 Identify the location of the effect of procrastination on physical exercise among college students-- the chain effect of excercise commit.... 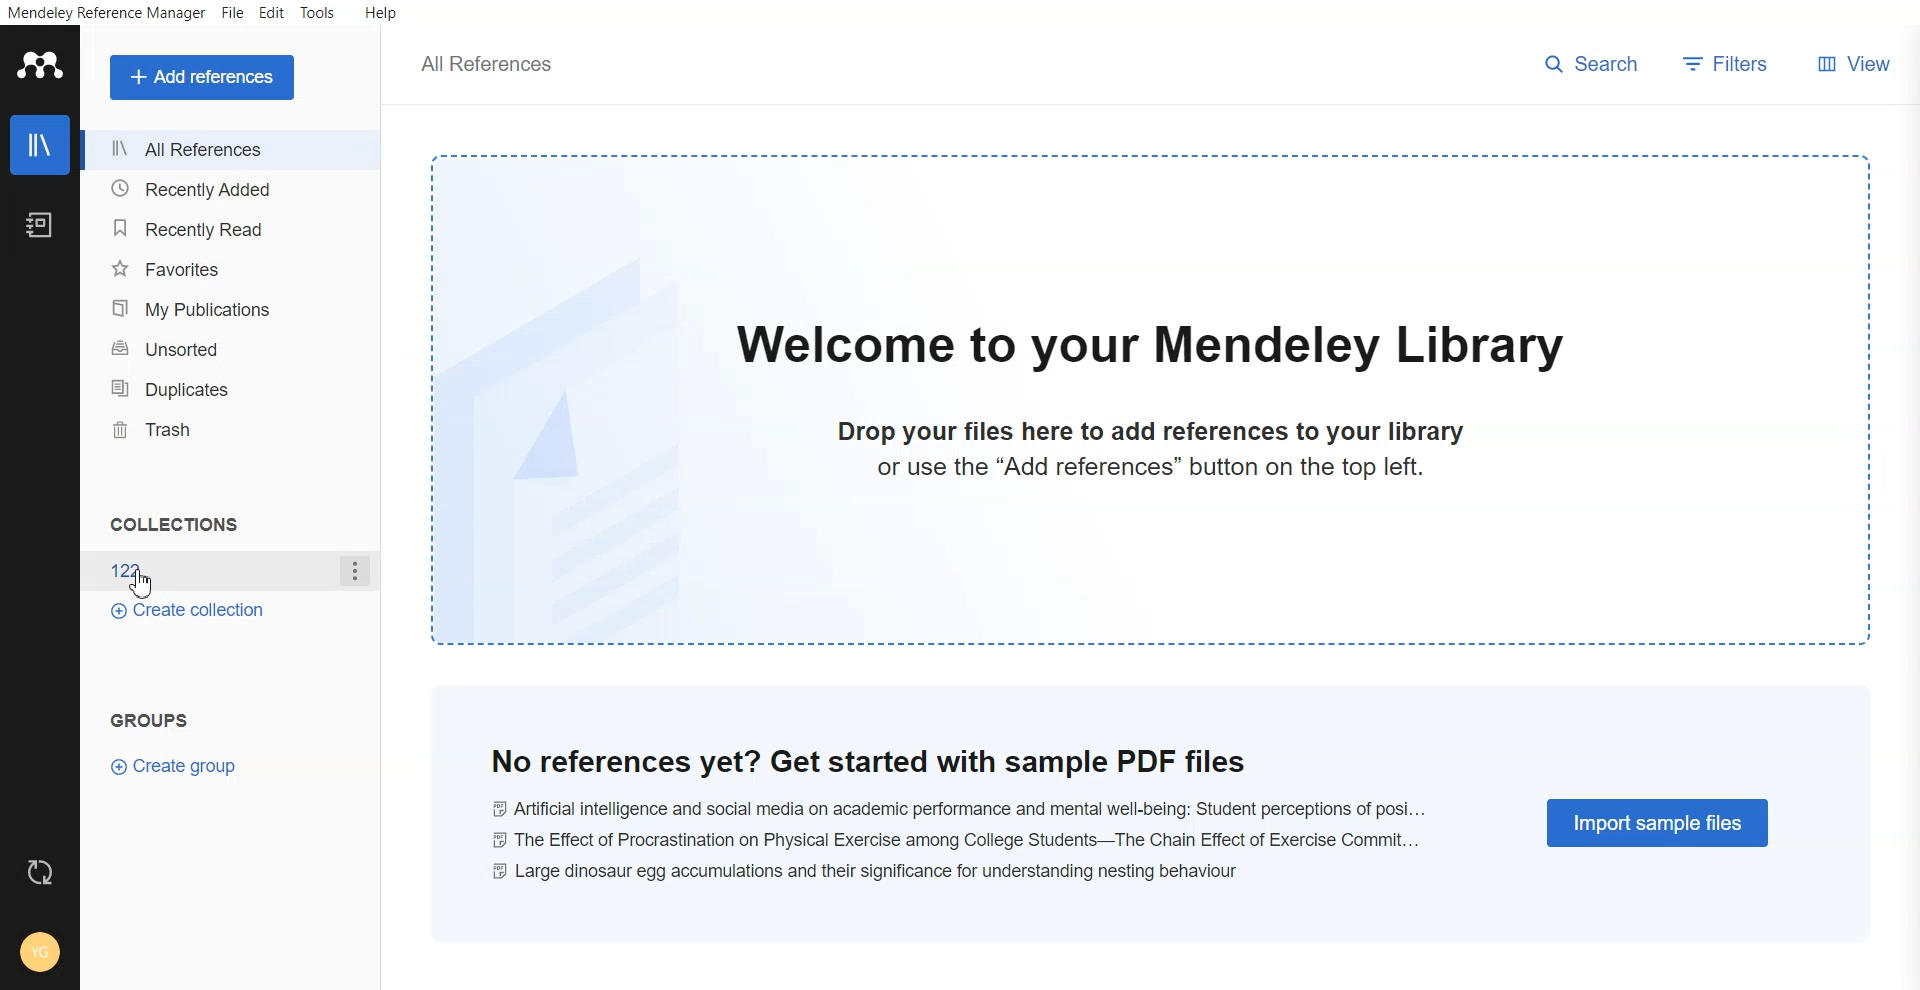
(960, 837).